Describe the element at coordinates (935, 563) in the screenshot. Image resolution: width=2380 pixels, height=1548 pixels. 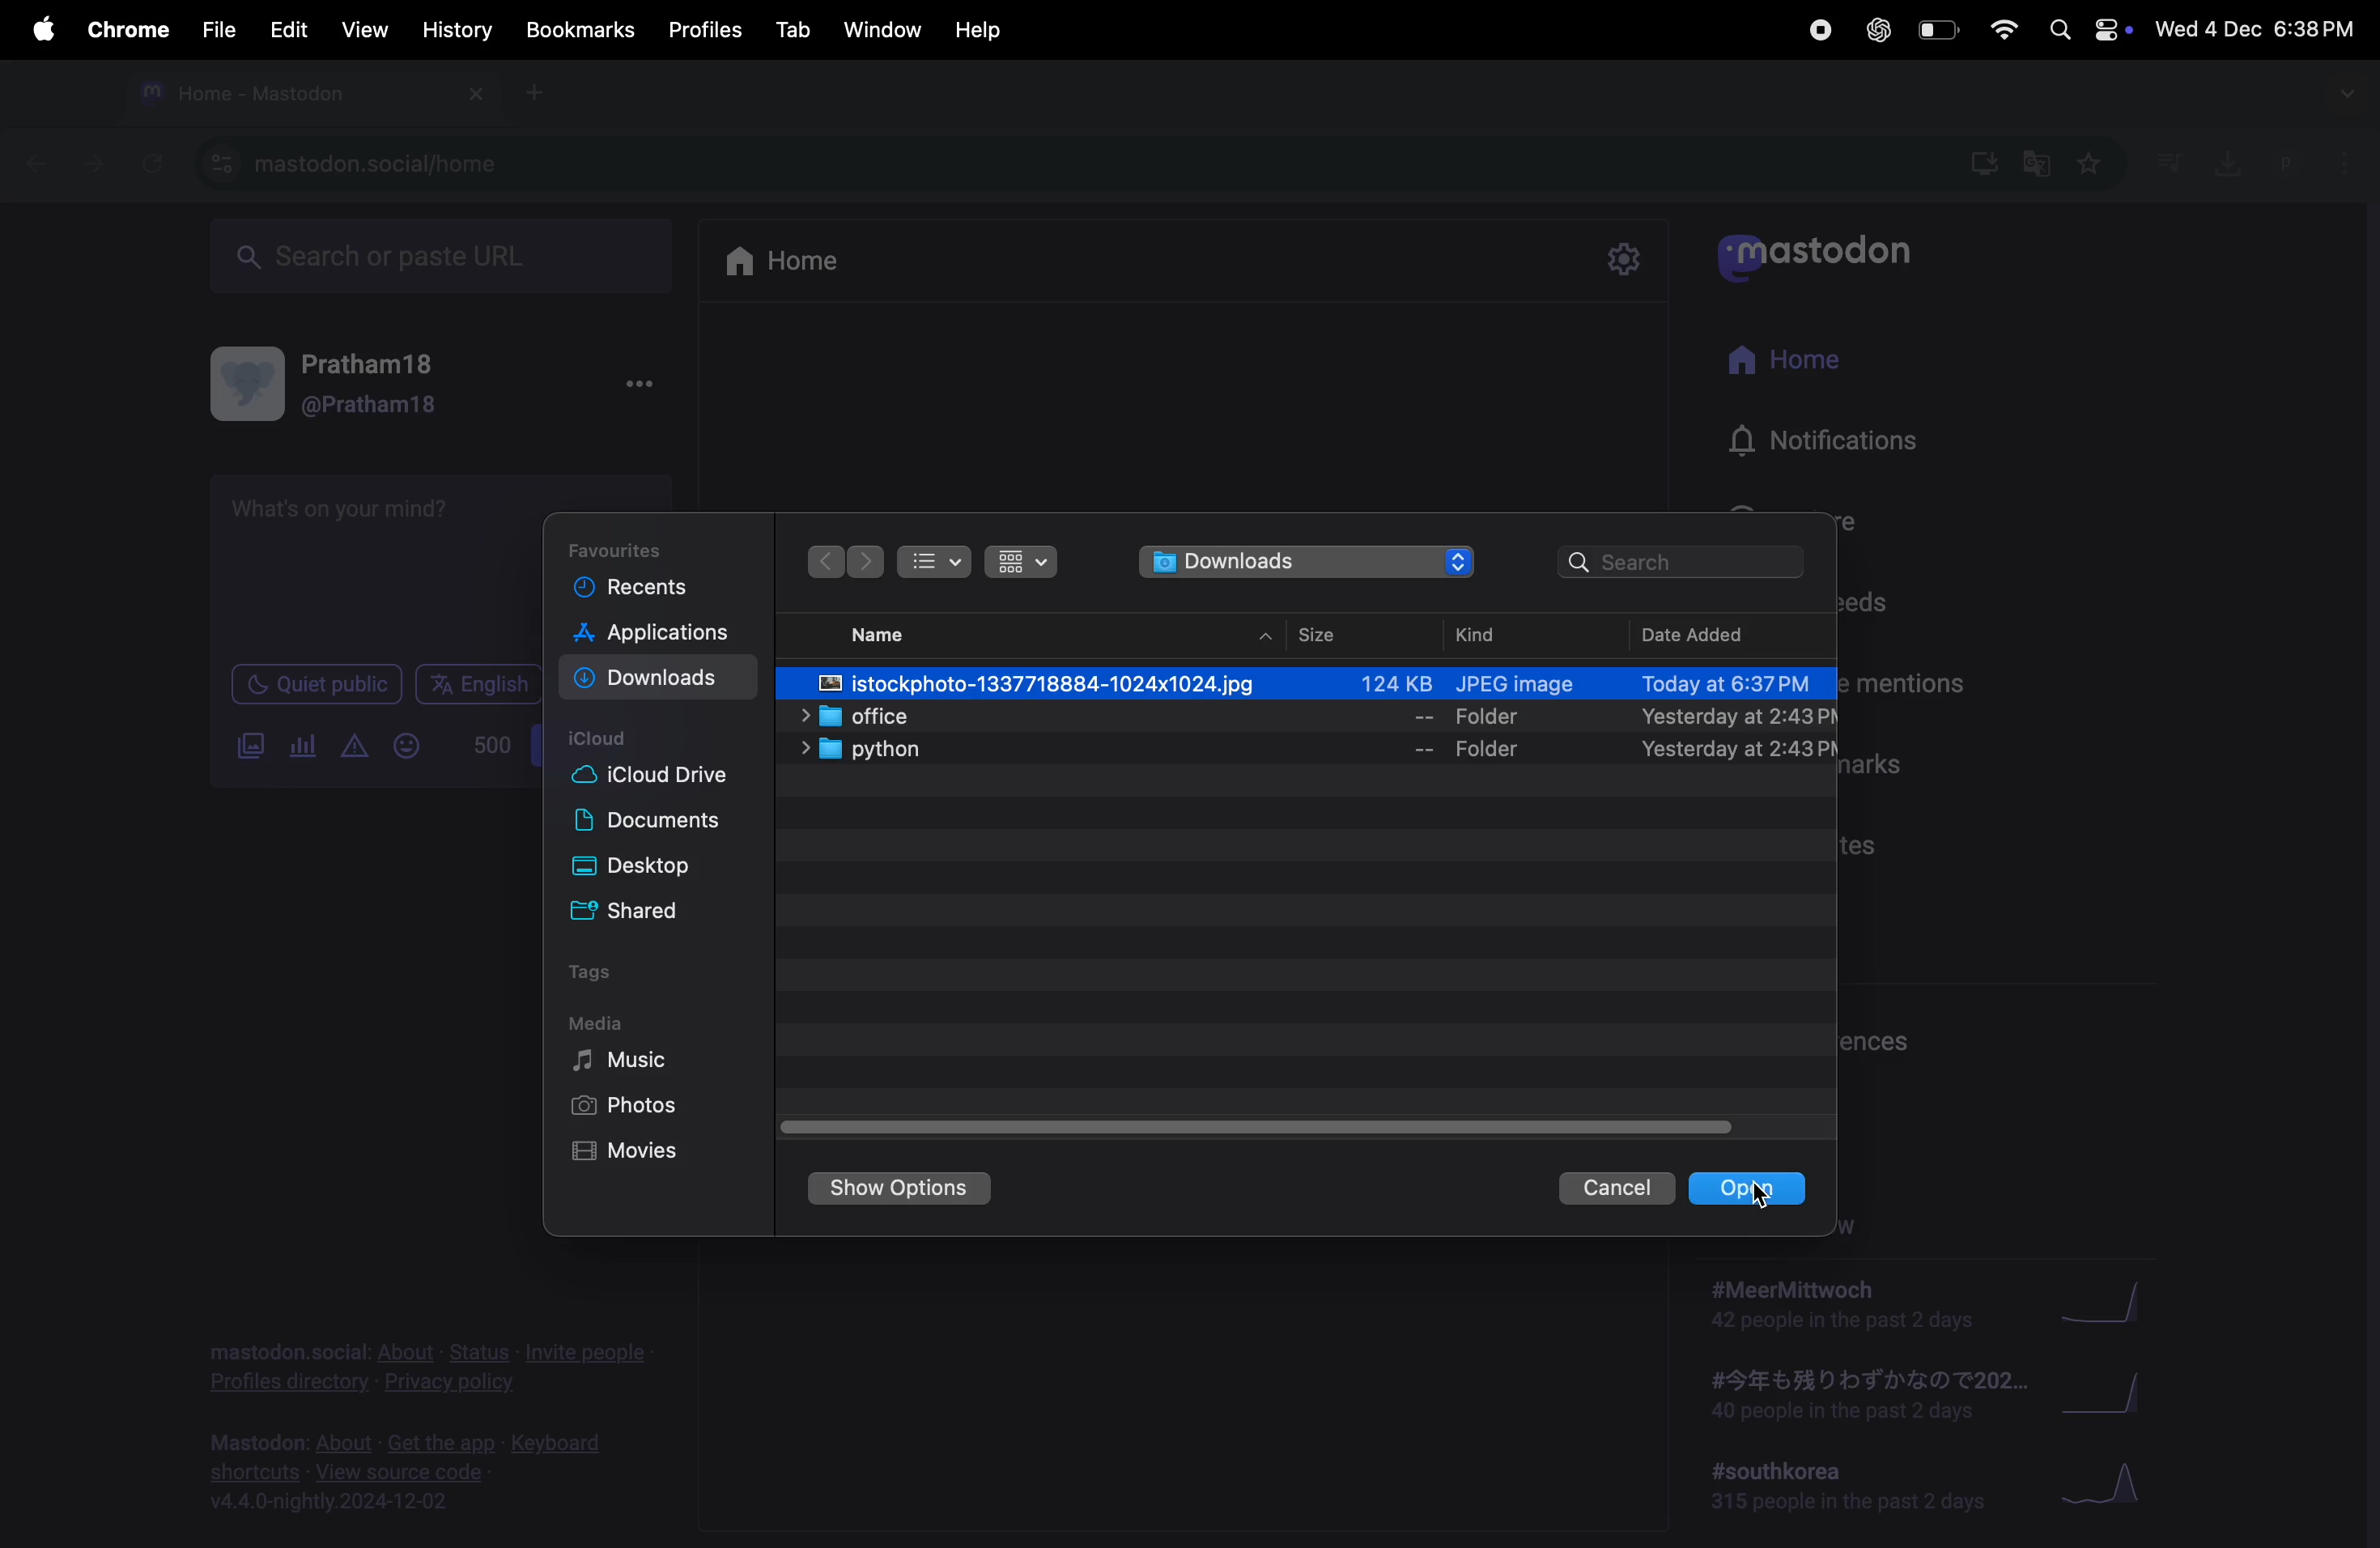
I see `bullet list` at that location.